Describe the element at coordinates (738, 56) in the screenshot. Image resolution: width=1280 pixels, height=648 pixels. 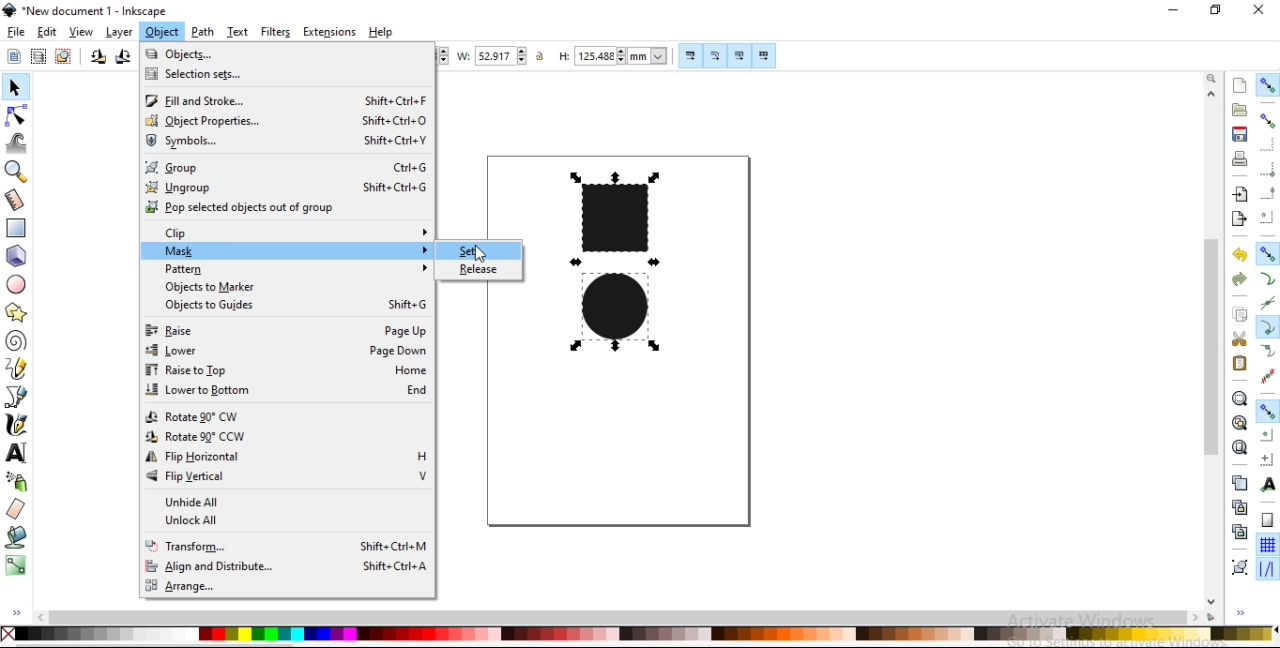
I see `move gradients along with objects` at that location.